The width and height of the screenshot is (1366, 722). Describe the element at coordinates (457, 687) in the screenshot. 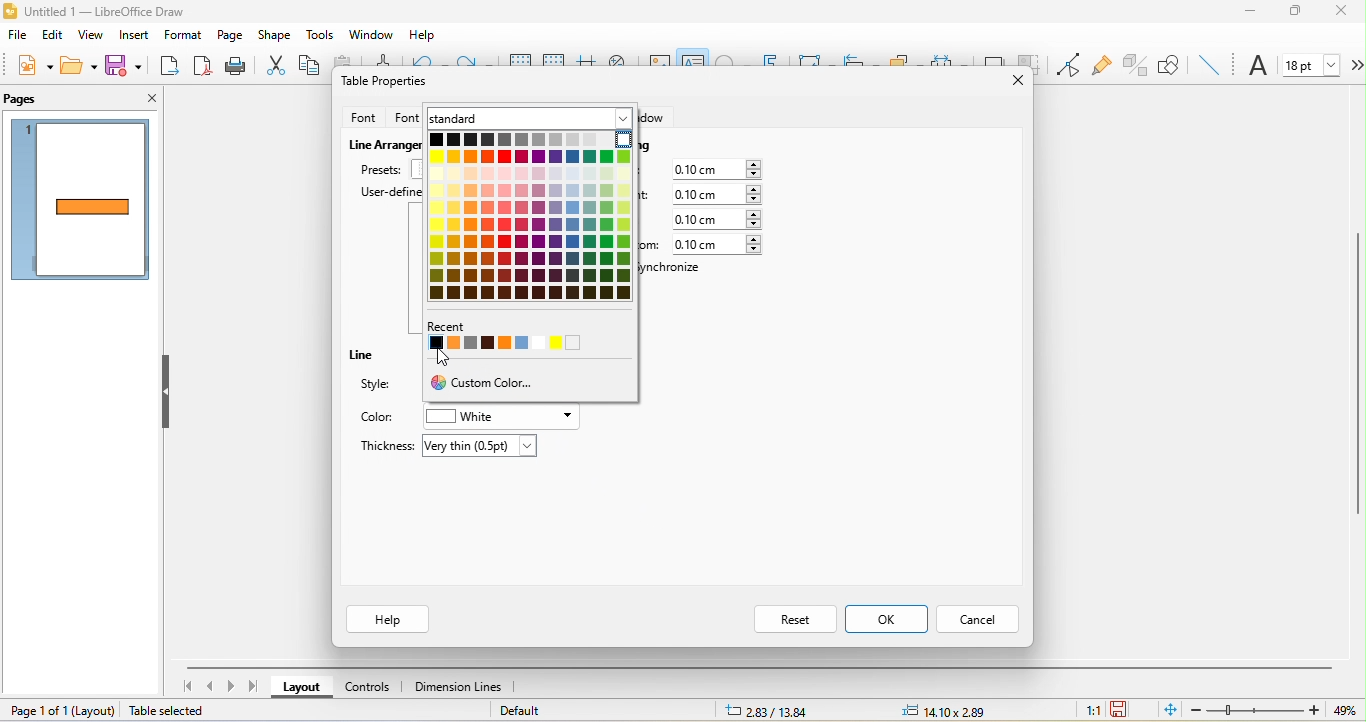

I see `dimension line` at that location.